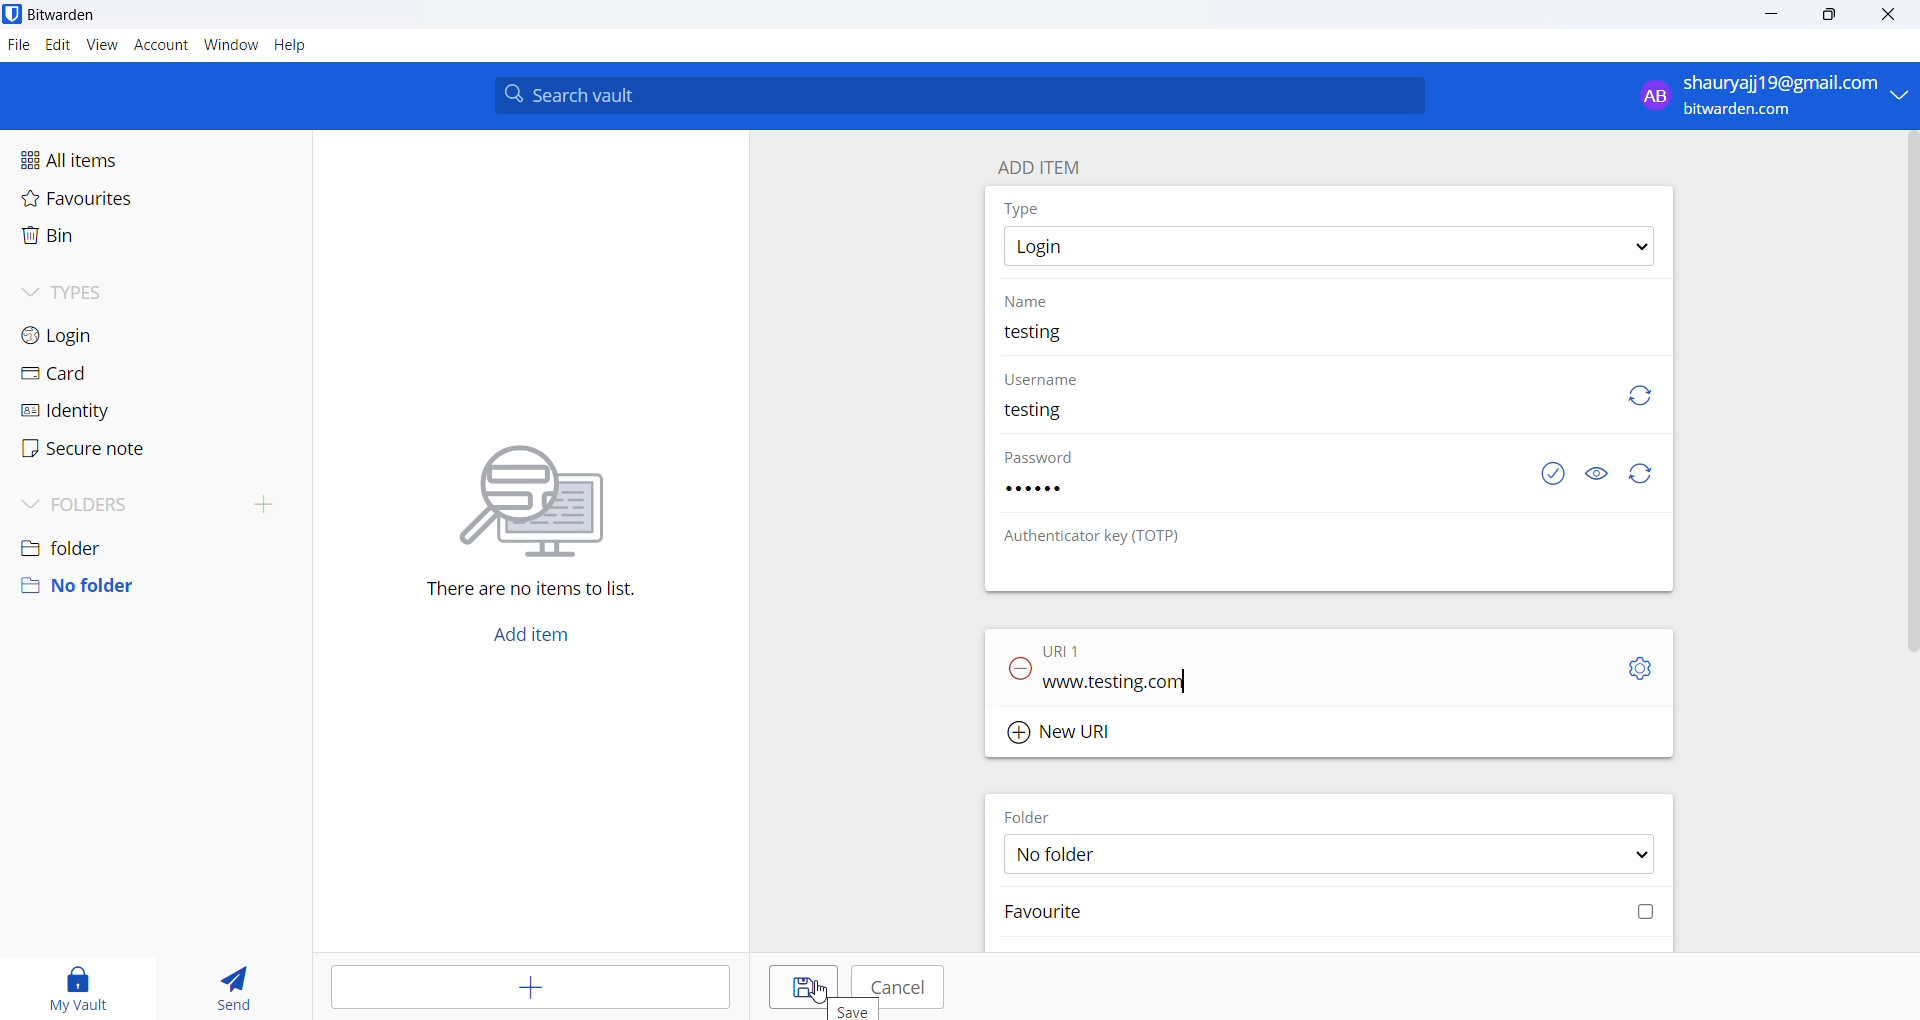  I want to click on account, so click(159, 46).